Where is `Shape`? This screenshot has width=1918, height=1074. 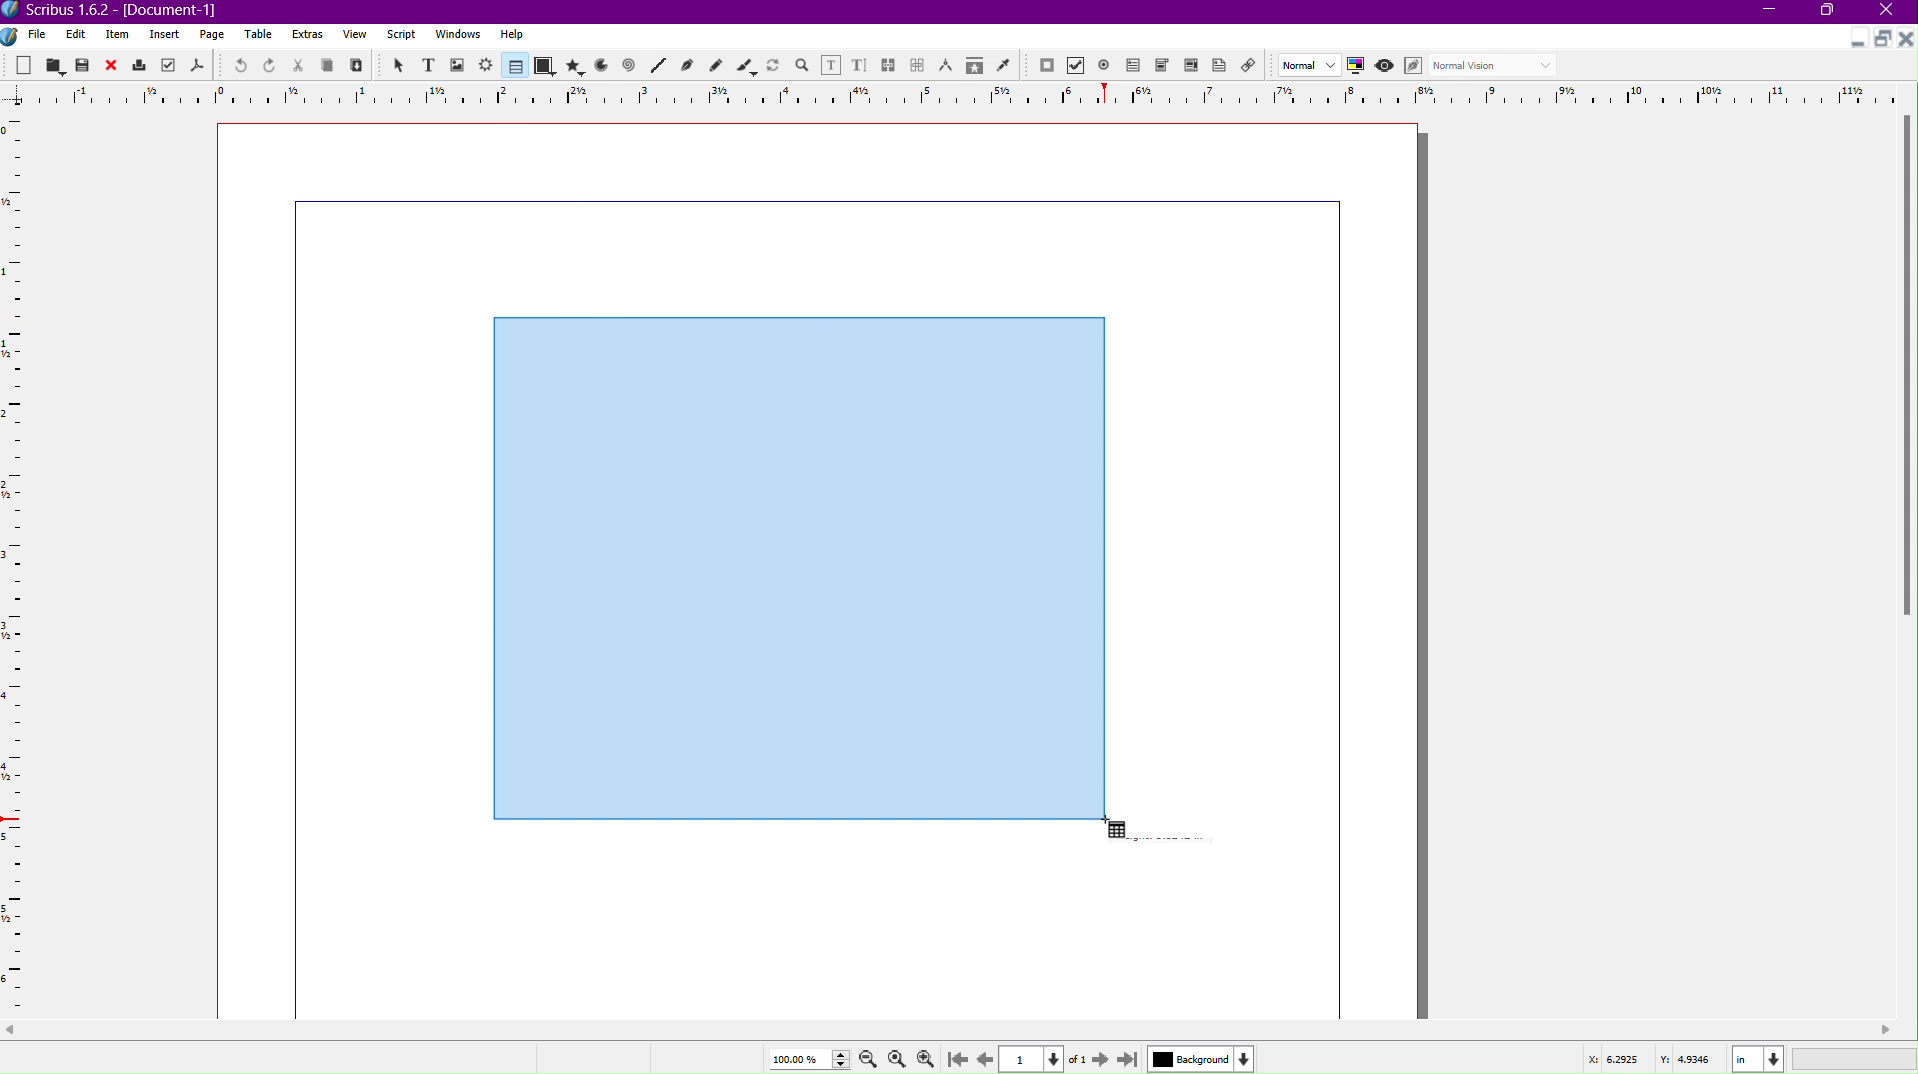 Shape is located at coordinates (545, 67).